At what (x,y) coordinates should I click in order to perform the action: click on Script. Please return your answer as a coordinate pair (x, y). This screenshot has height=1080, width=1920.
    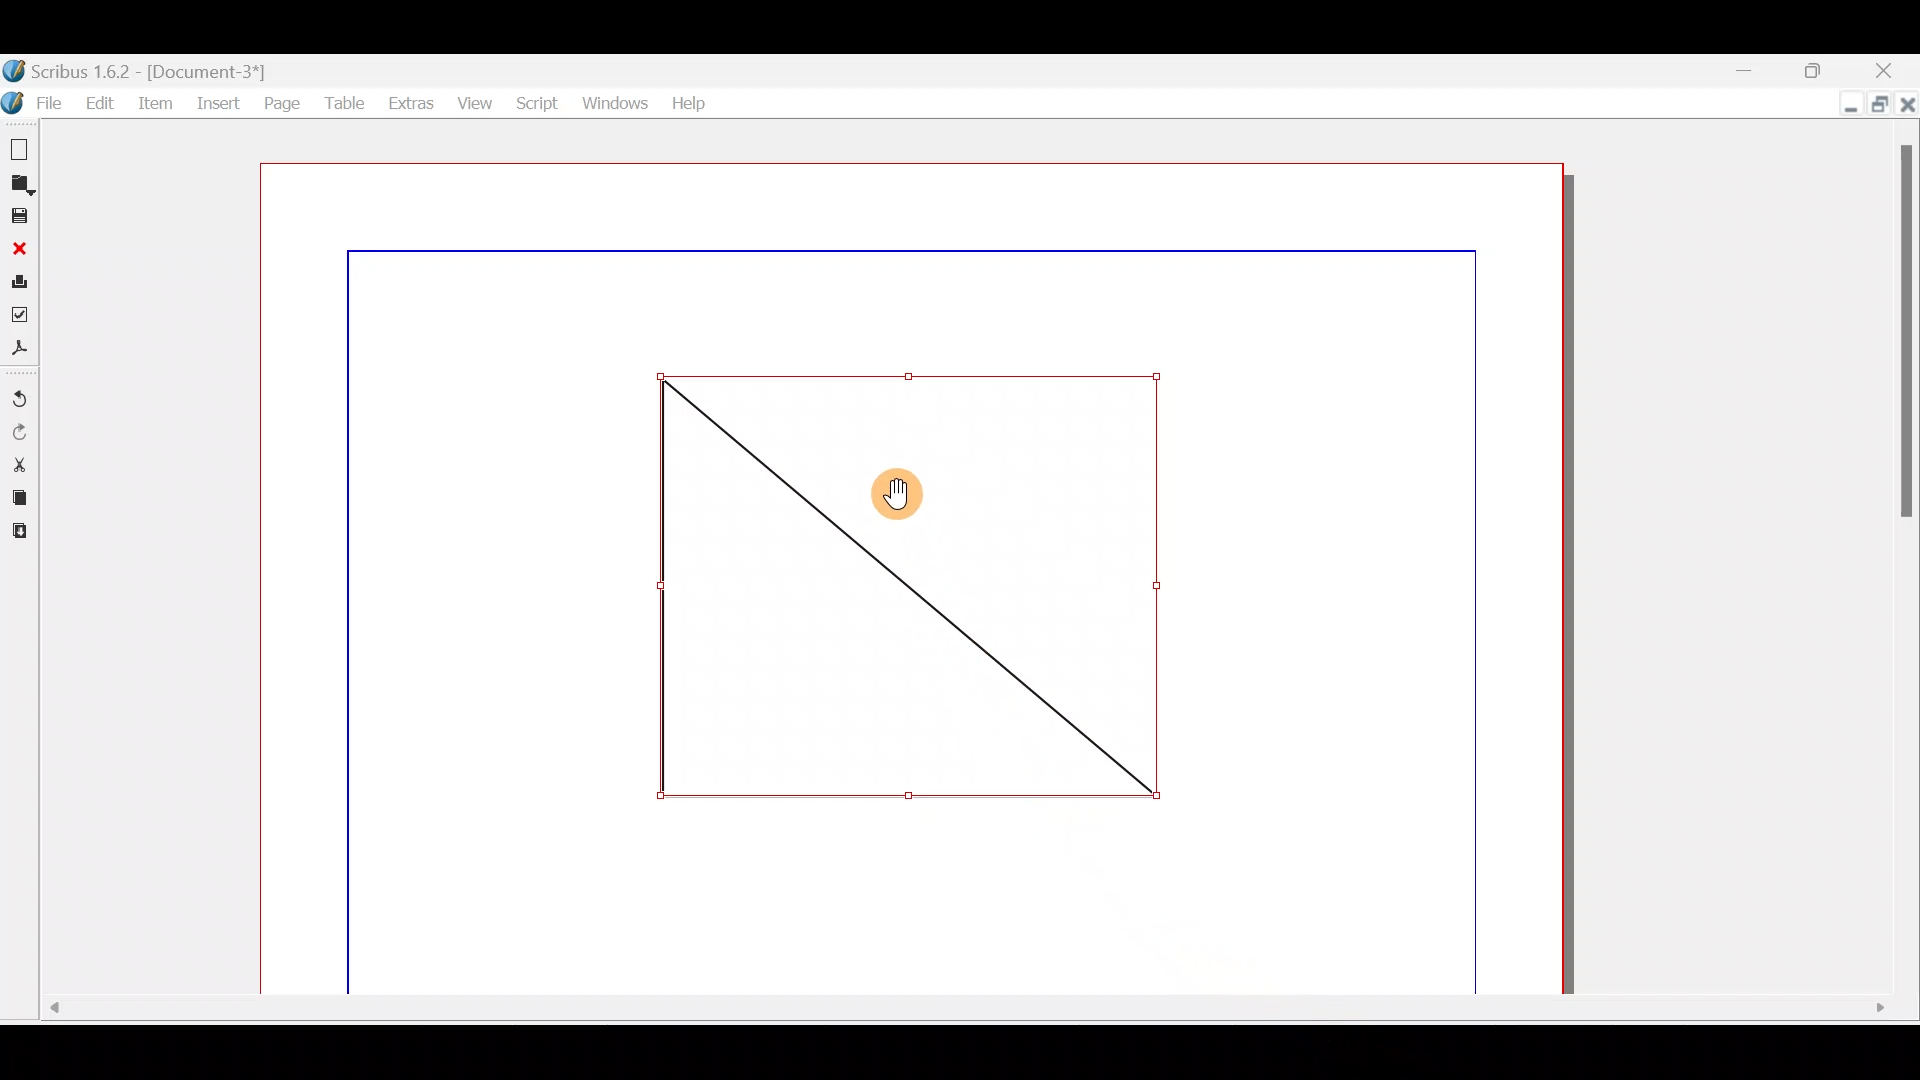
    Looking at the image, I should click on (535, 103).